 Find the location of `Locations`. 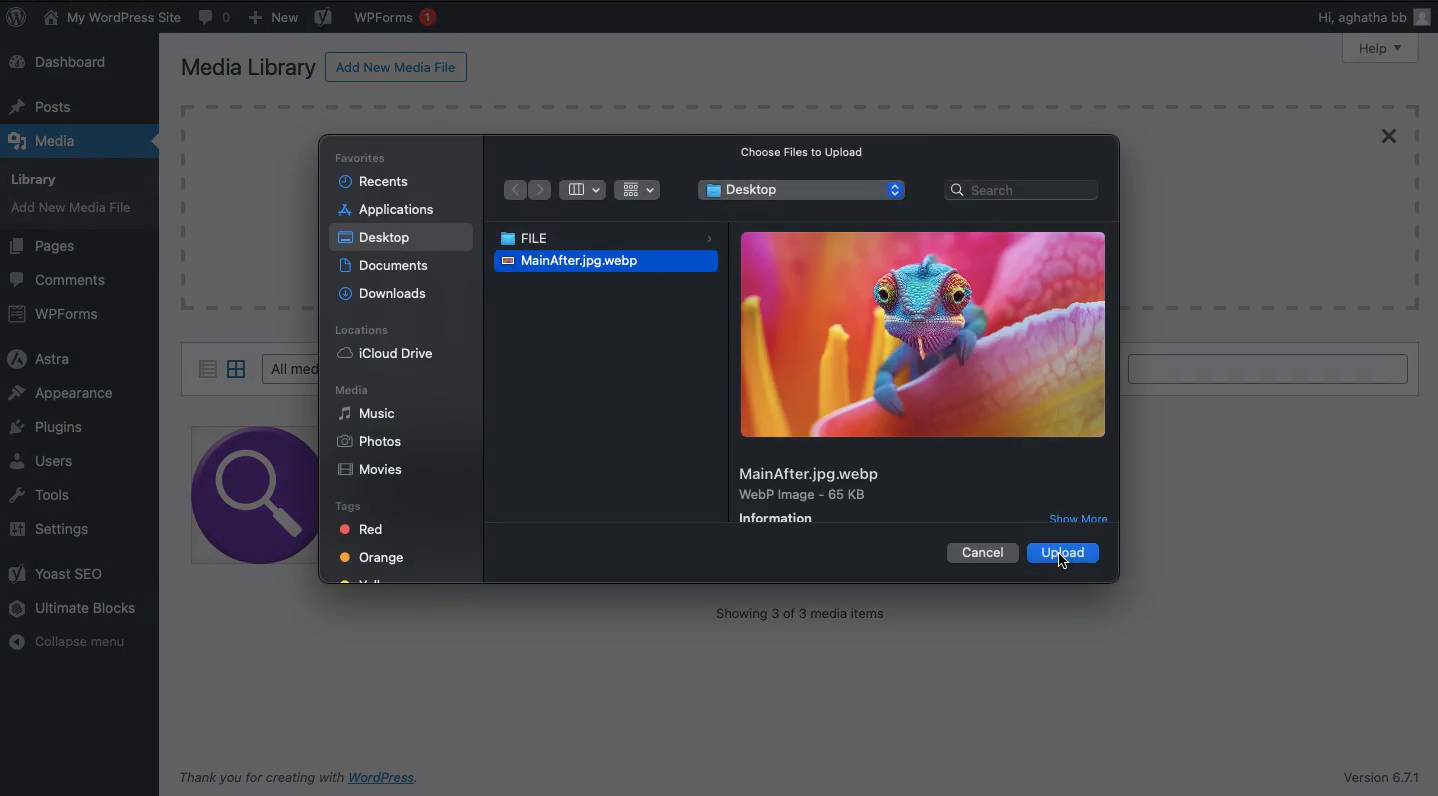

Locations is located at coordinates (368, 330).